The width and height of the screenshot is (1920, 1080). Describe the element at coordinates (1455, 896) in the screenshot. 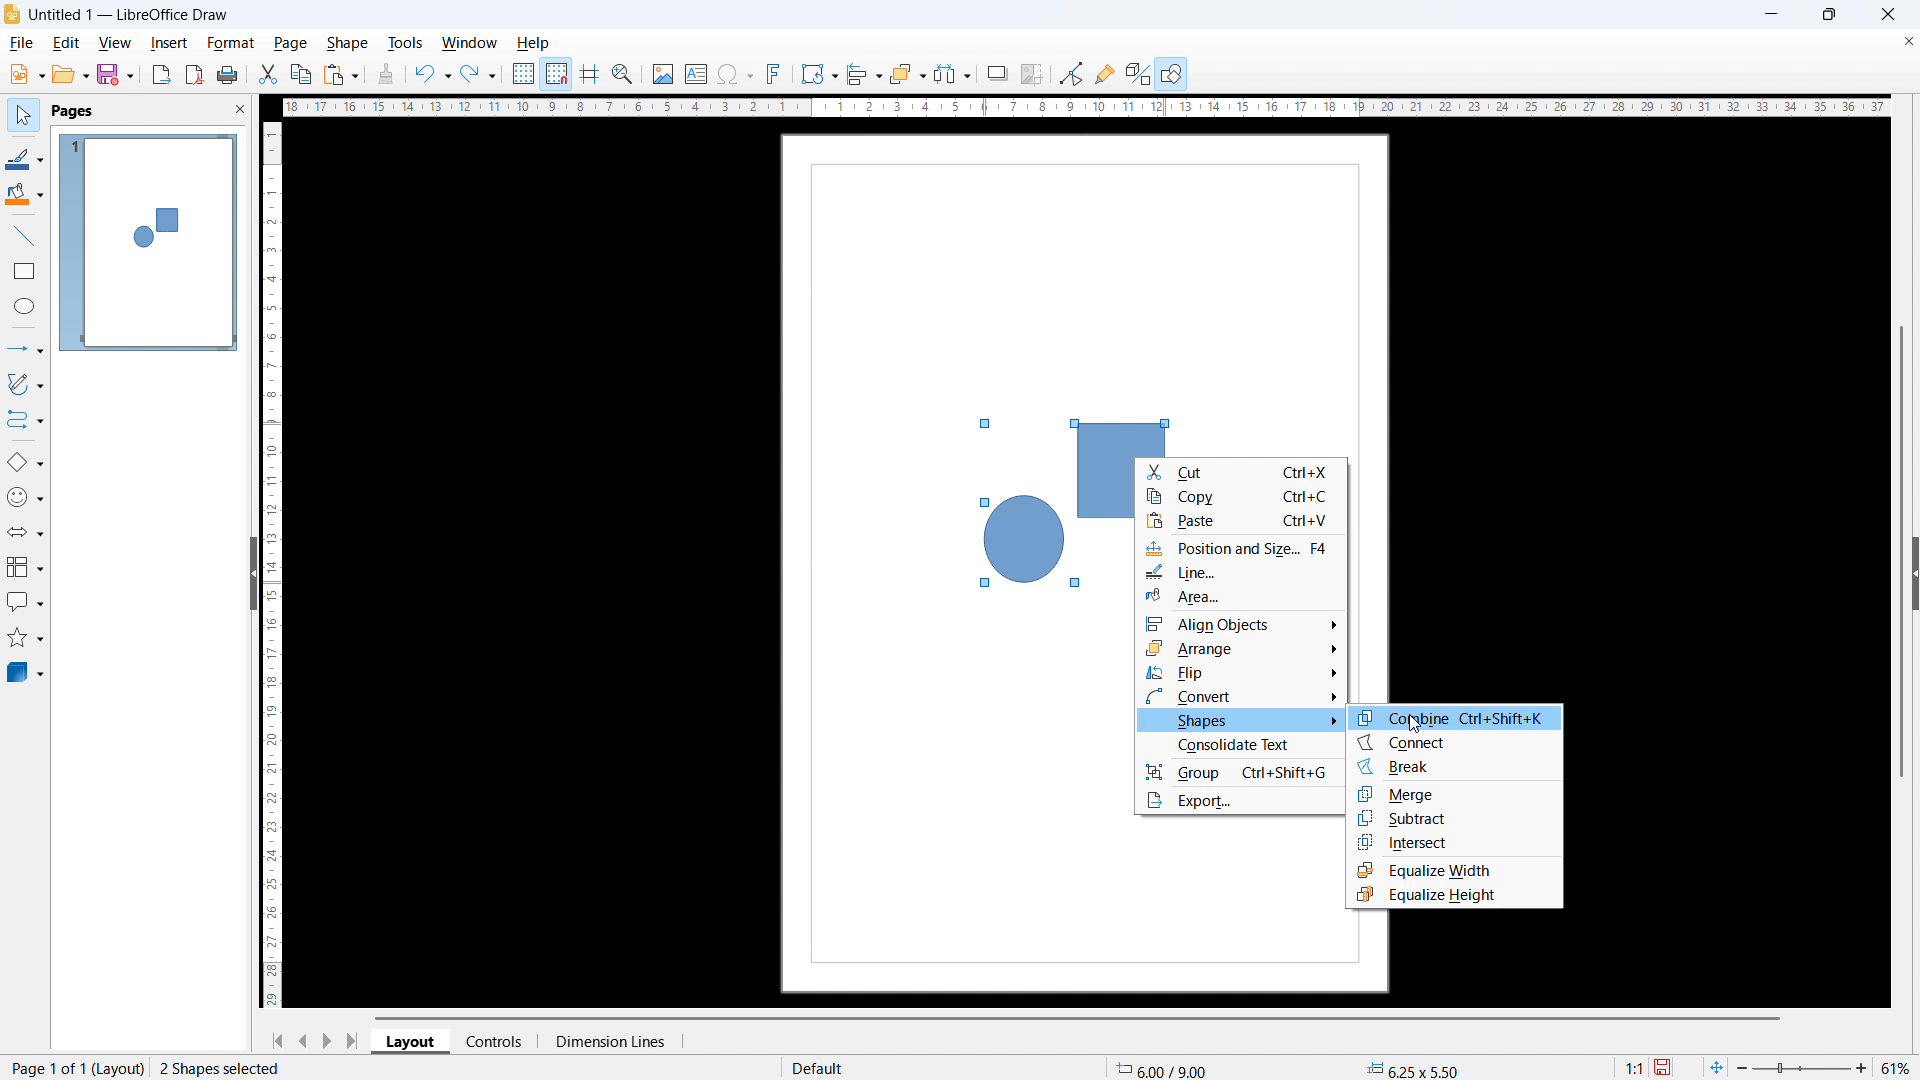

I see `equalize height` at that location.